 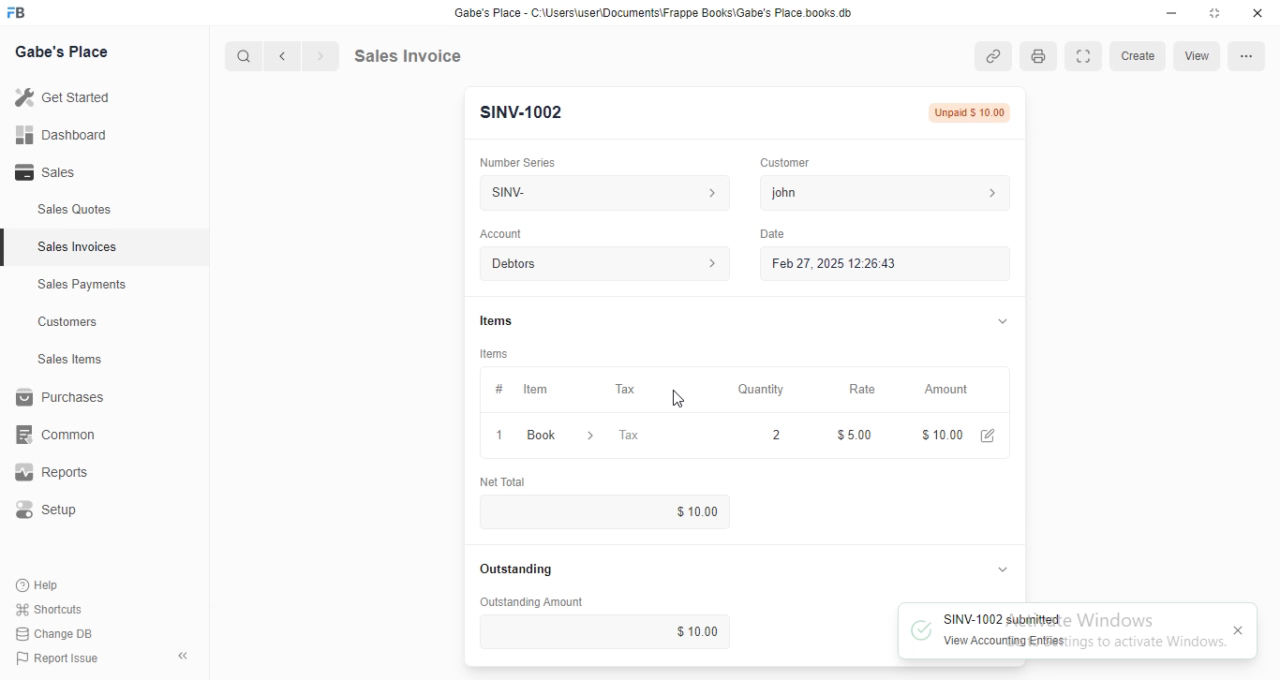 I want to click on close, so click(x=1237, y=631).